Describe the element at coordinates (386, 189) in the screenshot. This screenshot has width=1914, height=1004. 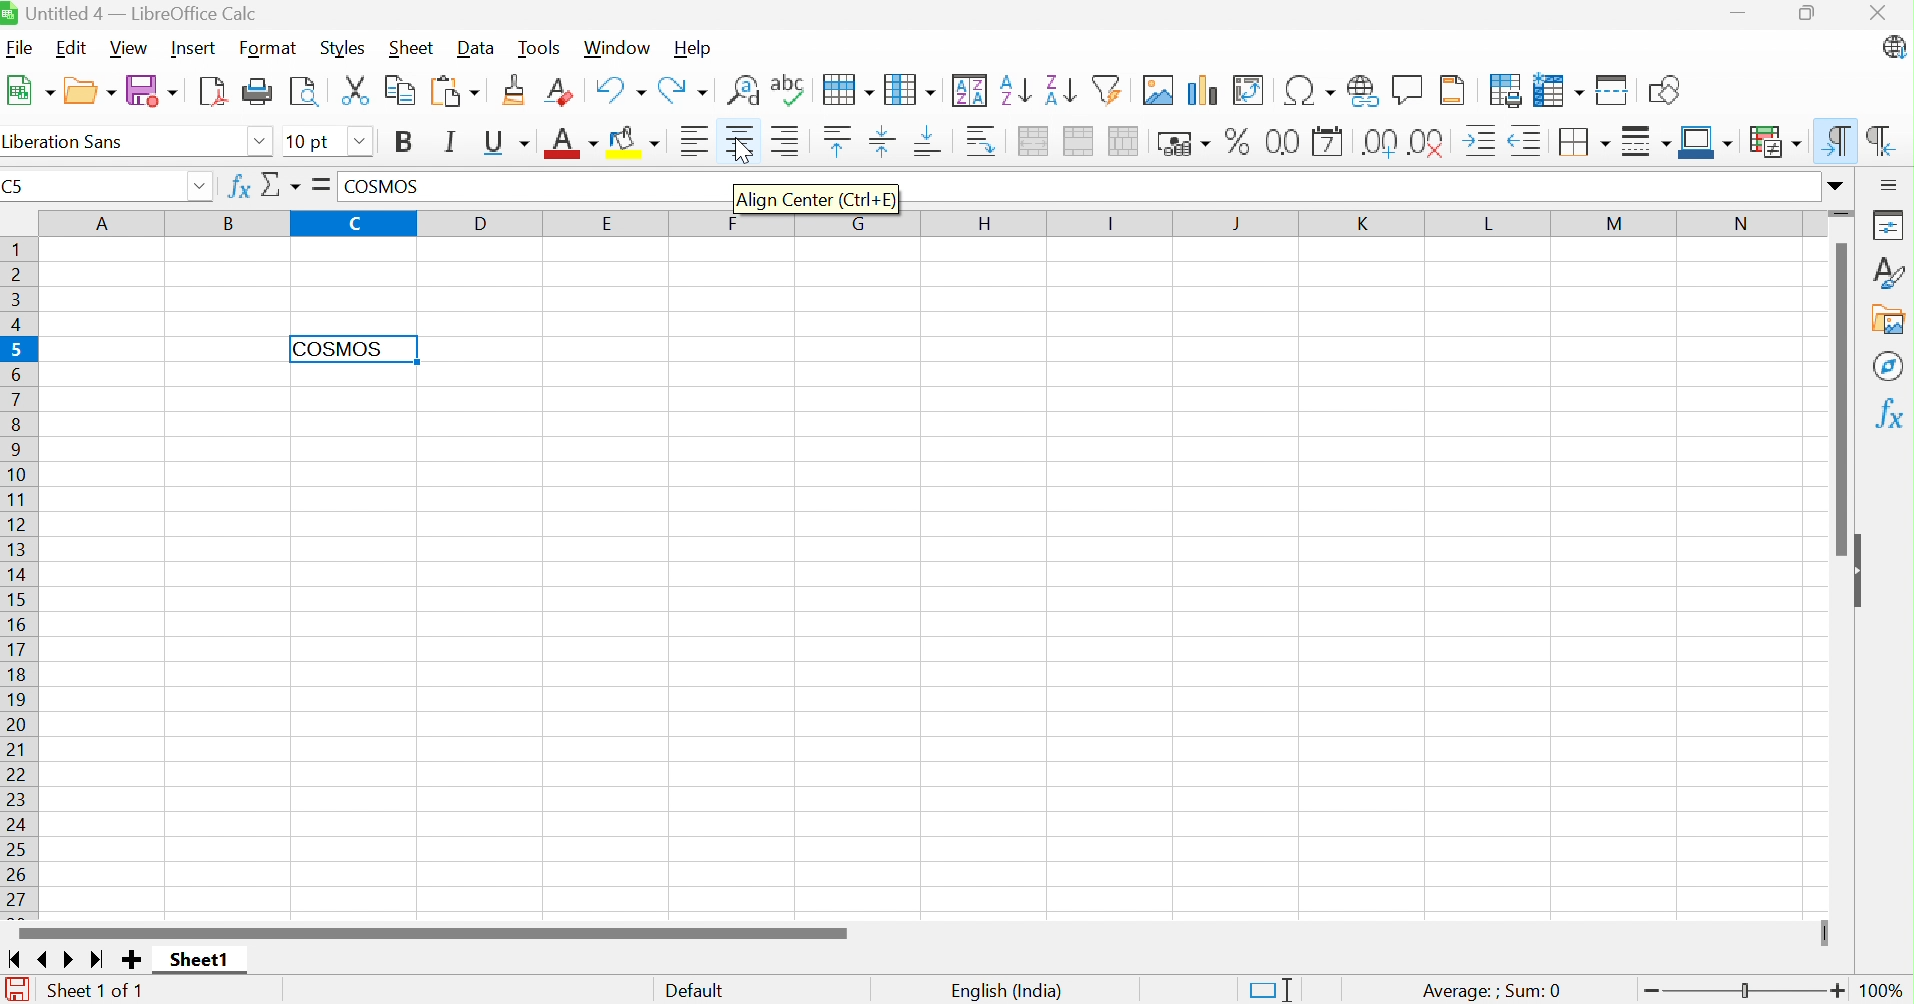
I see `COSMOS` at that location.